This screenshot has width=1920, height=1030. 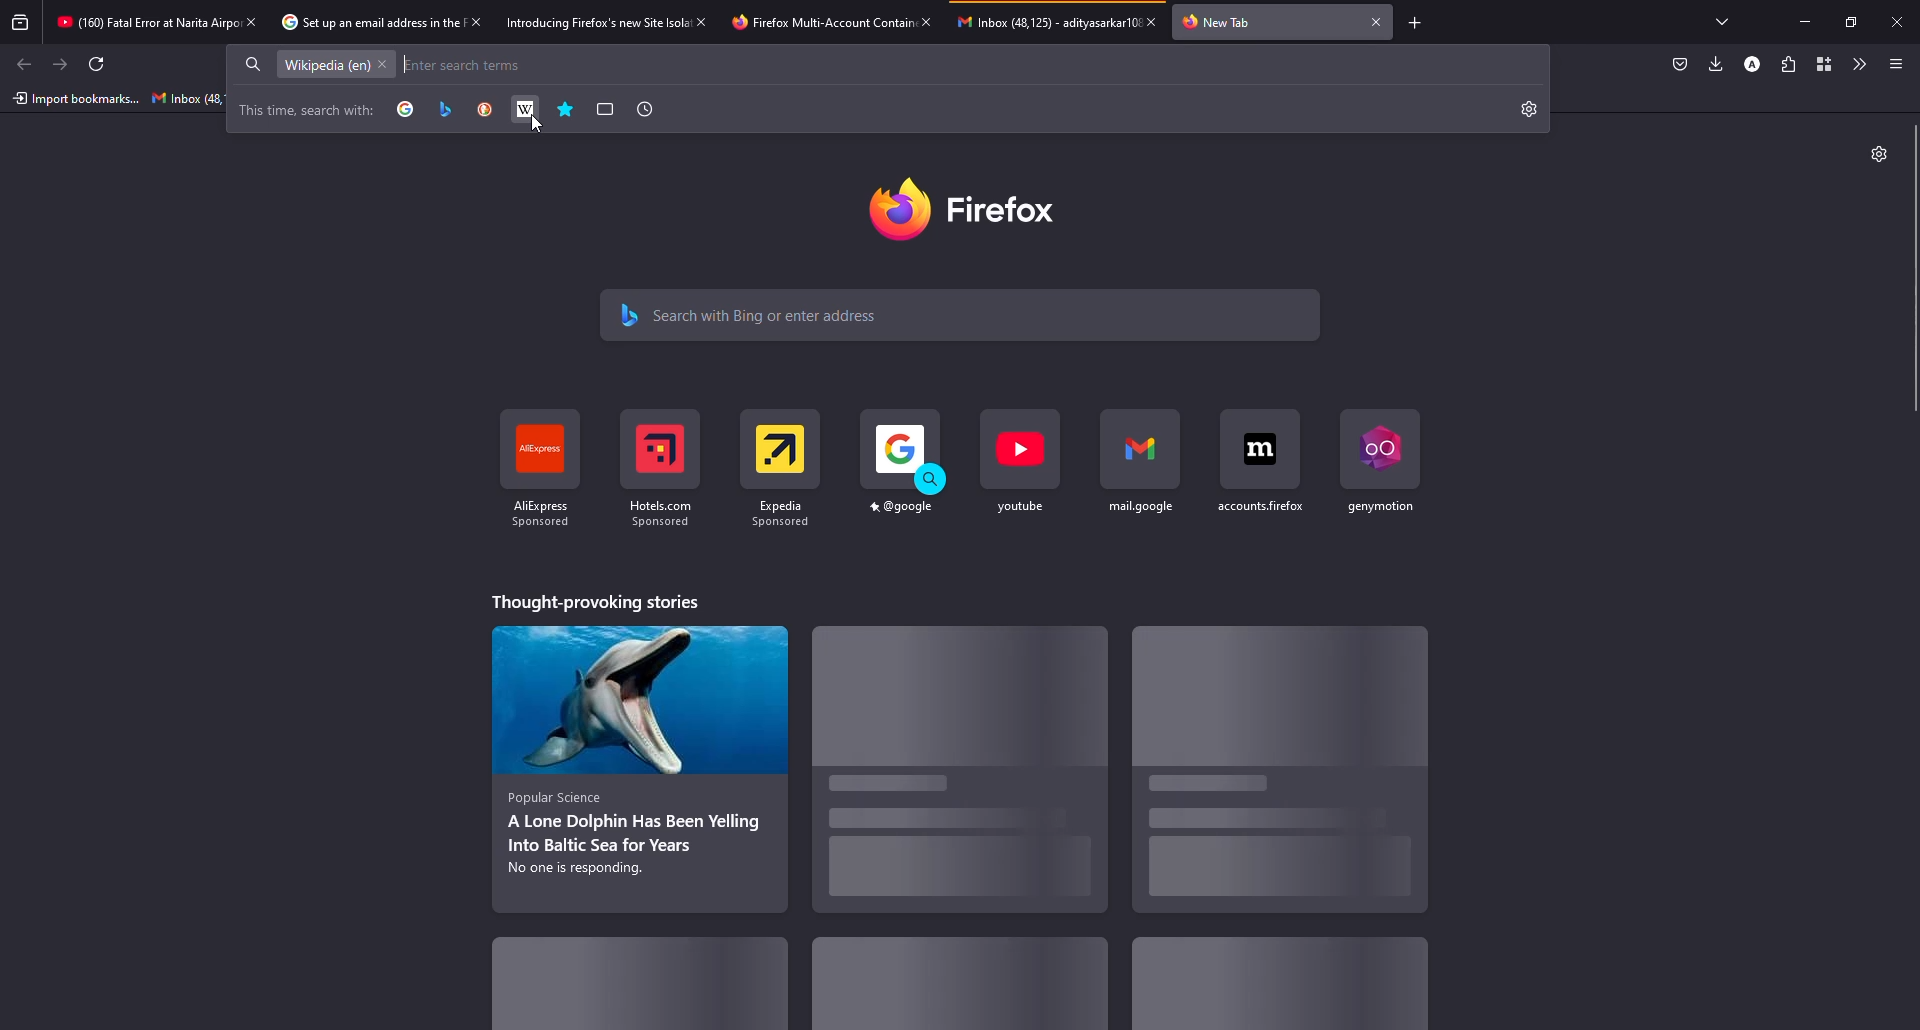 What do you see at coordinates (1376, 21) in the screenshot?
I see `close` at bounding box center [1376, 21].